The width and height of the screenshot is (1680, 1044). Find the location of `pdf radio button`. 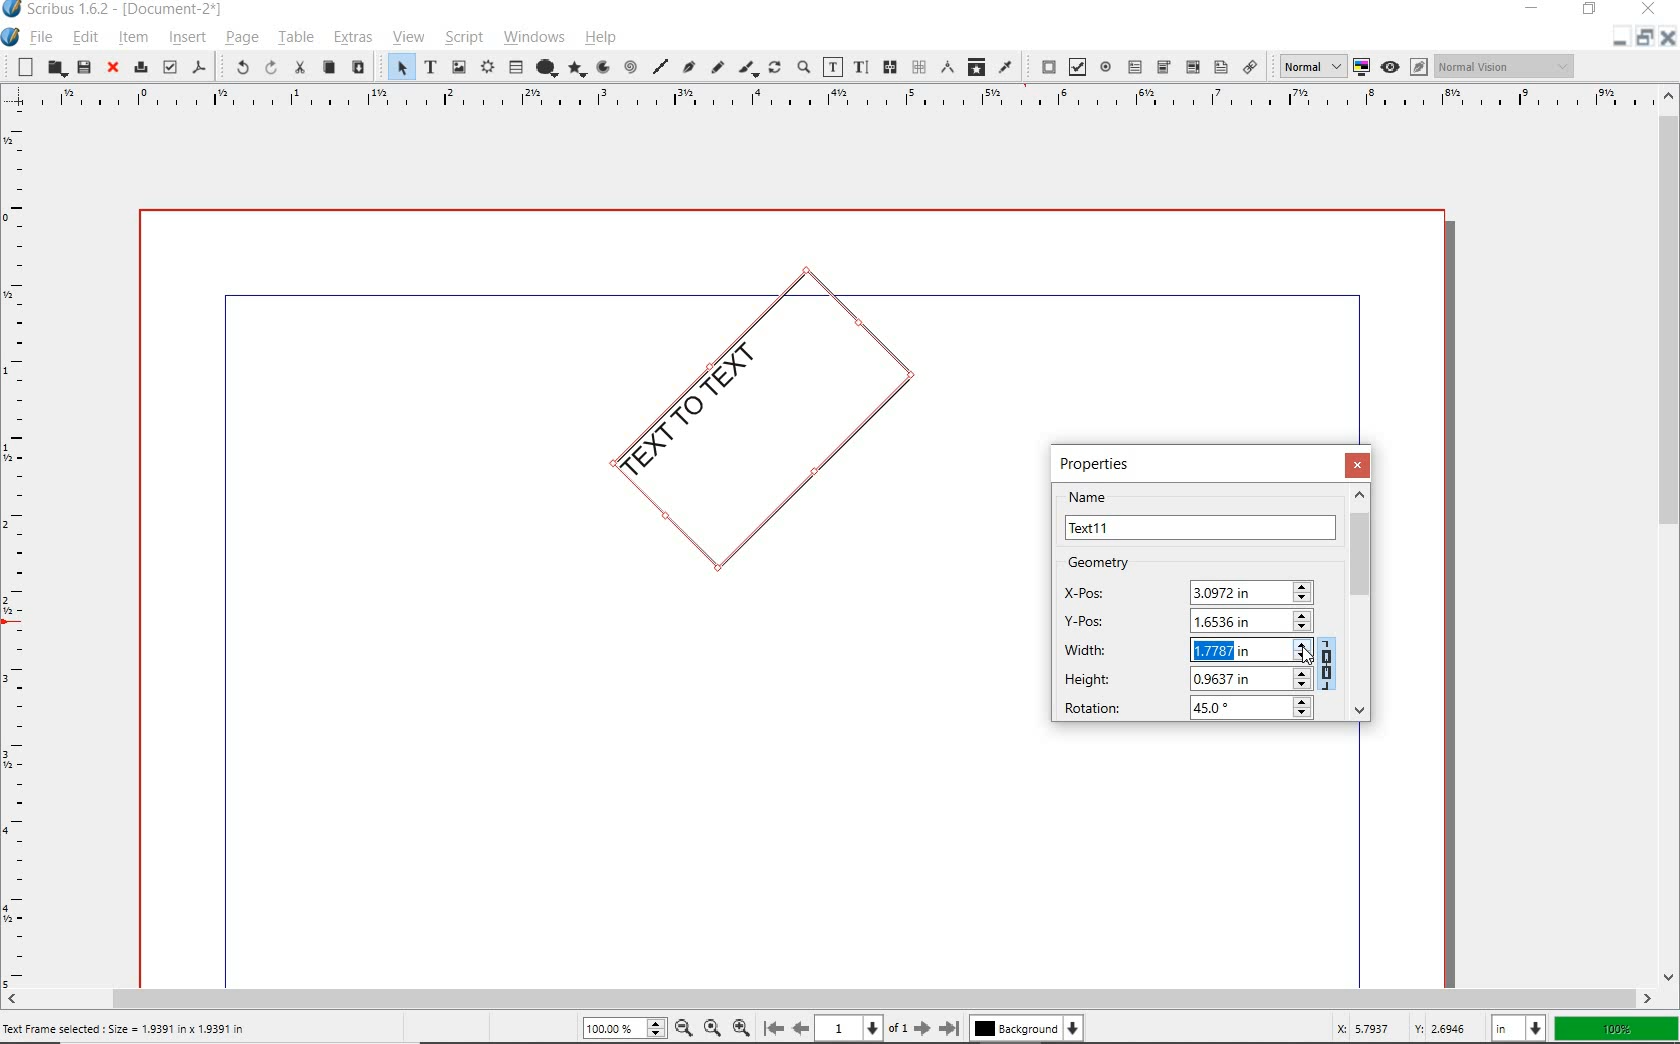

pdf radio button is located at coordinates (1105, 67).